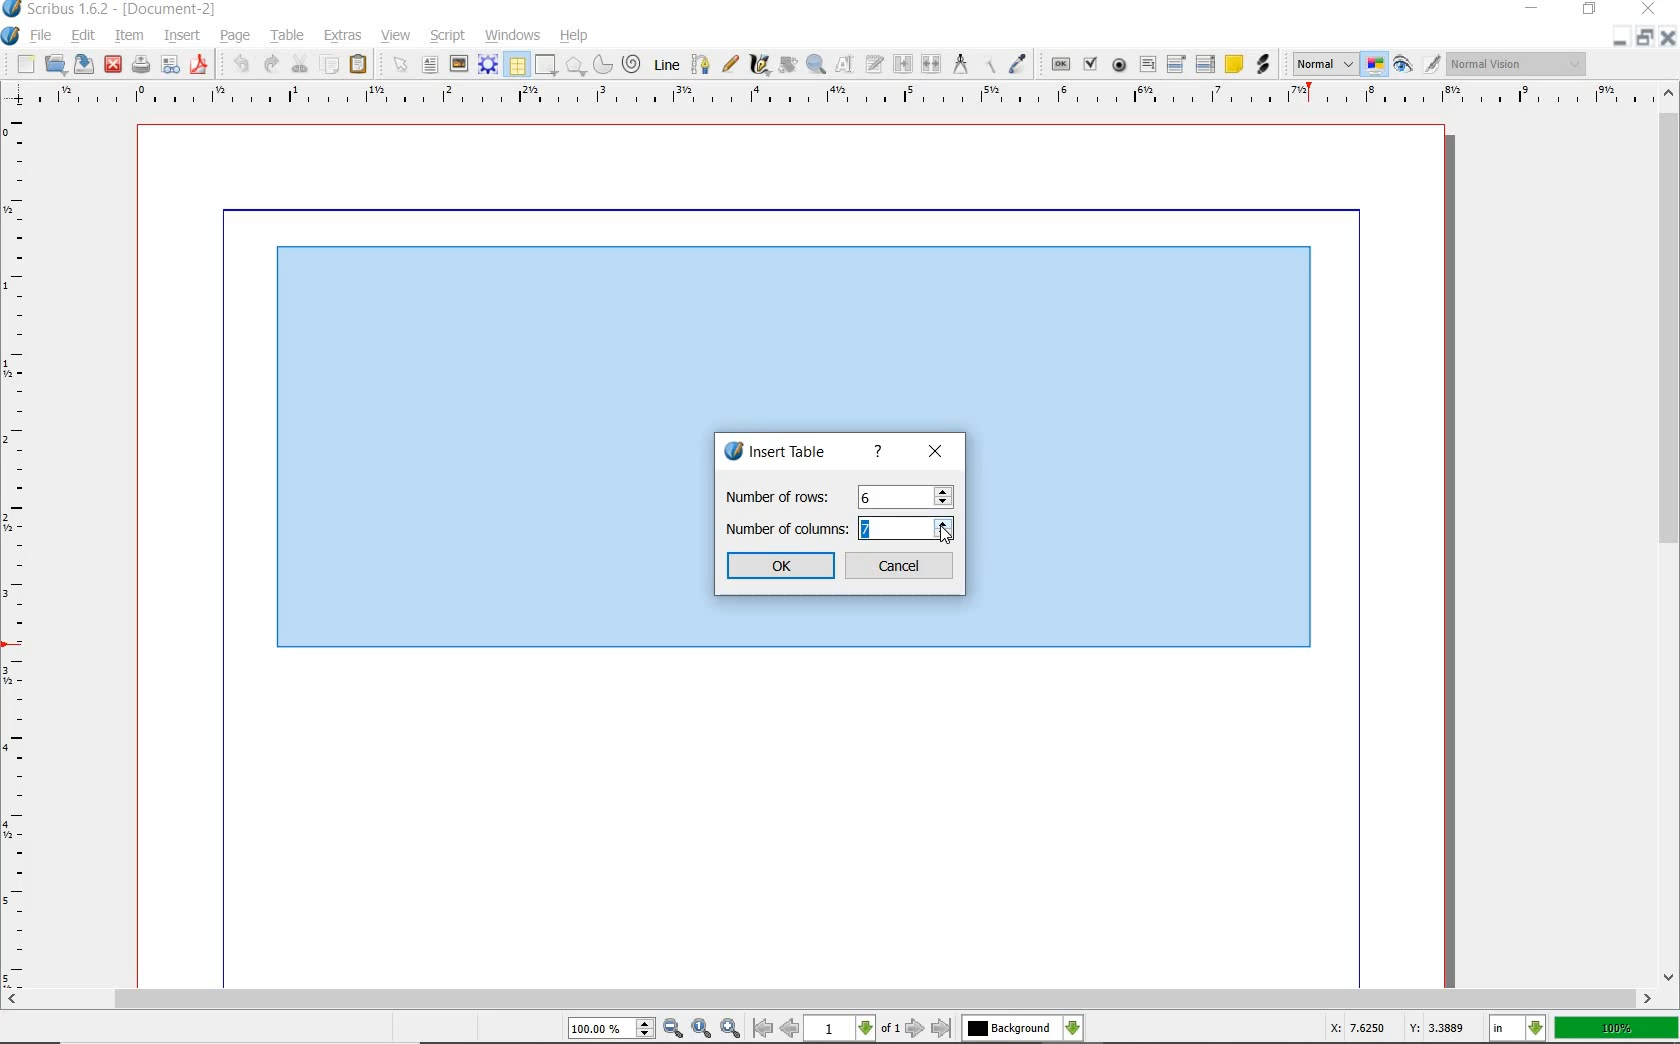 The height and width of the screenshot is (1044, 1680). I want to click on insert table, so click(774, 451).